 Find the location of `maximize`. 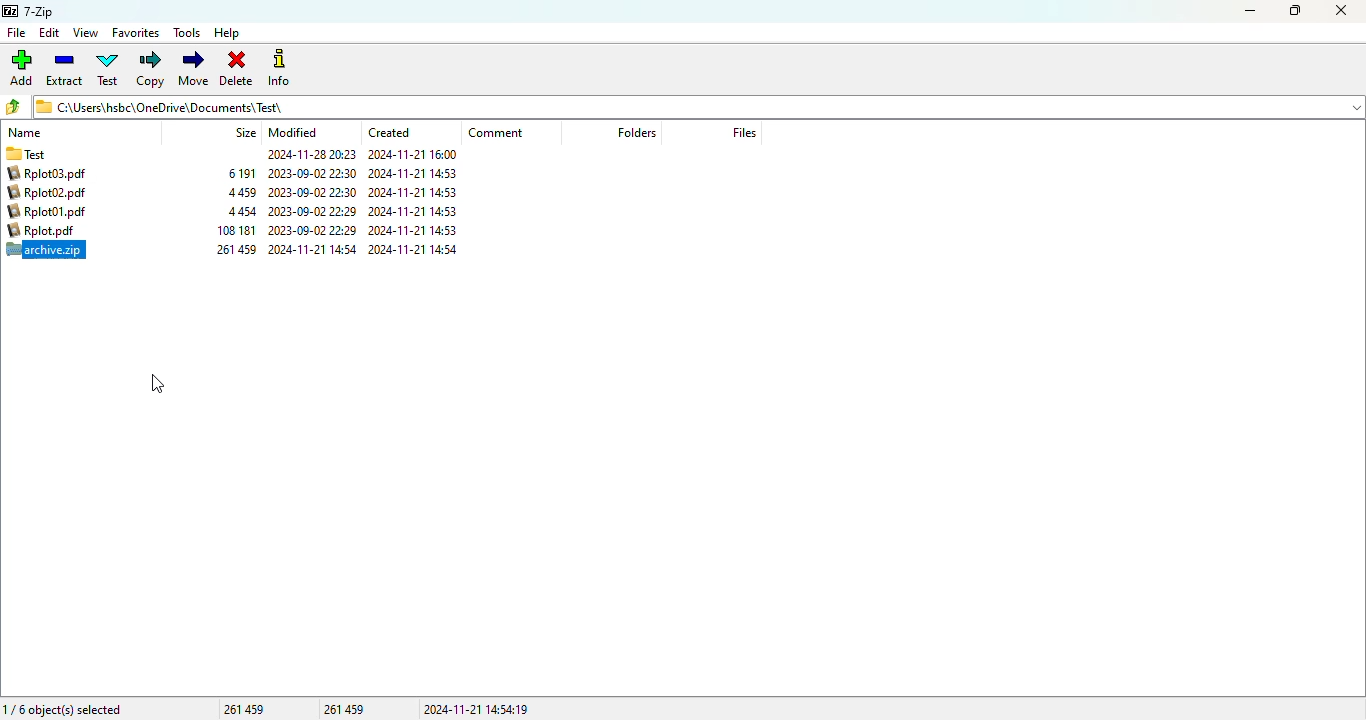

maximize is located at coordinates (1295, 11).